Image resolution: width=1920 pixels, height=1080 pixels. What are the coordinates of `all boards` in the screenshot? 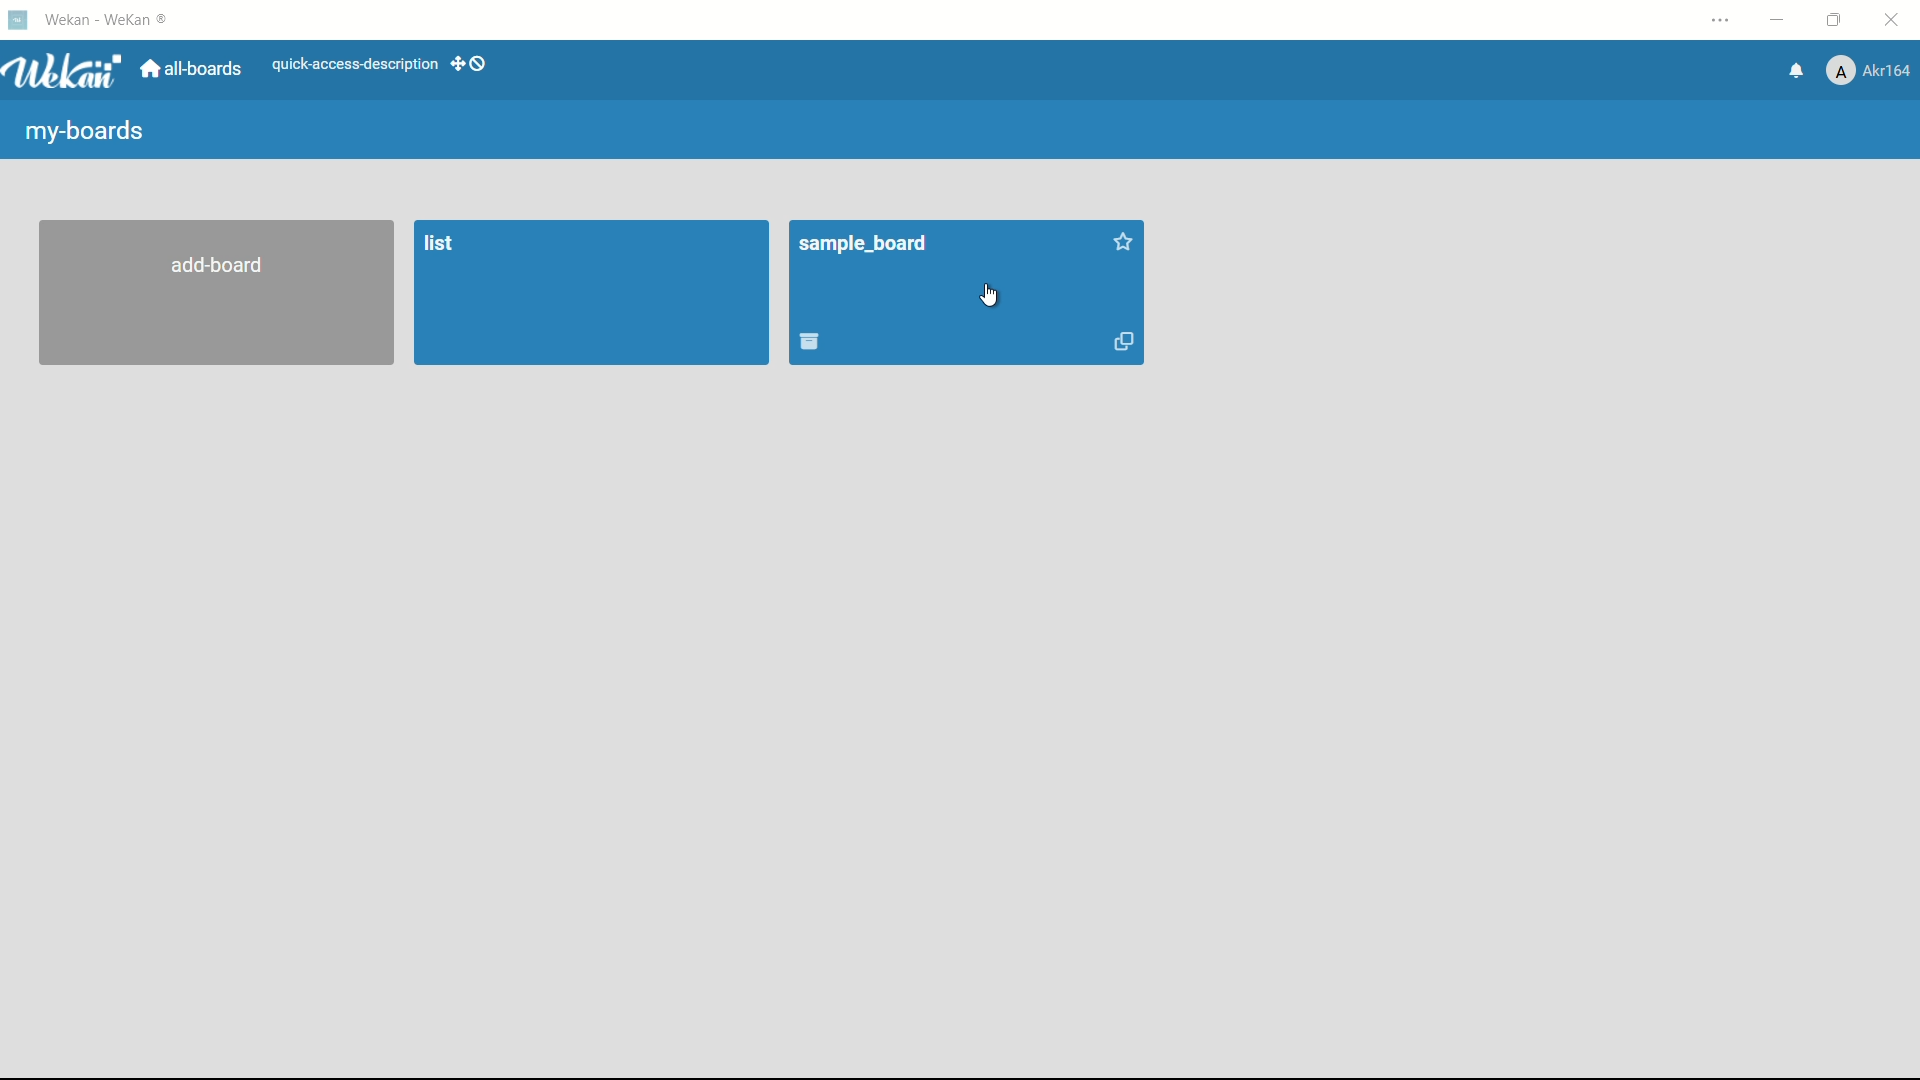 It's located at (195, 69).